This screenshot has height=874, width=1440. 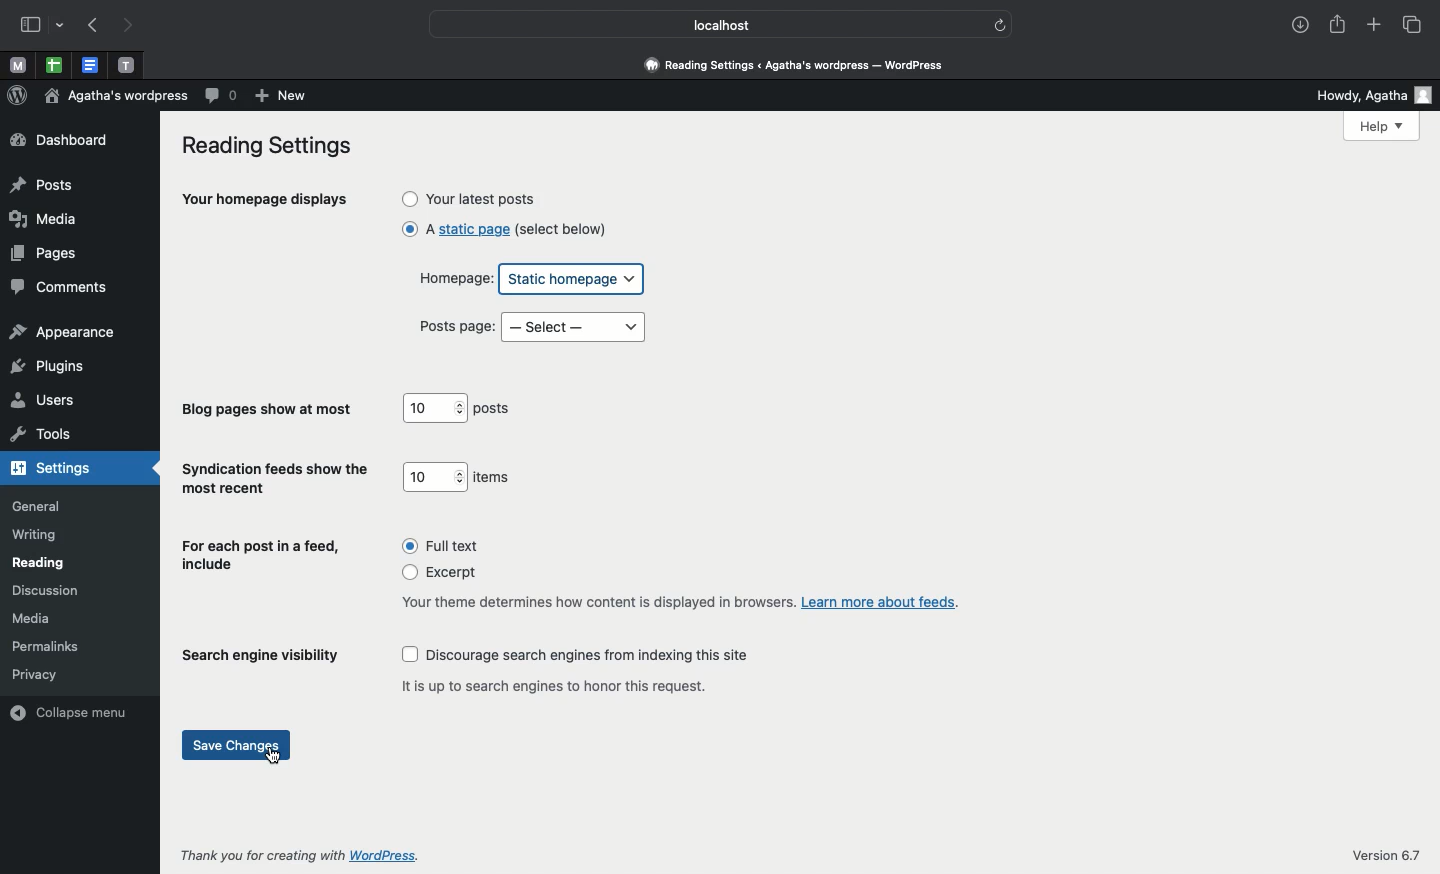 I want to click on users, so click(x=44, y=402).